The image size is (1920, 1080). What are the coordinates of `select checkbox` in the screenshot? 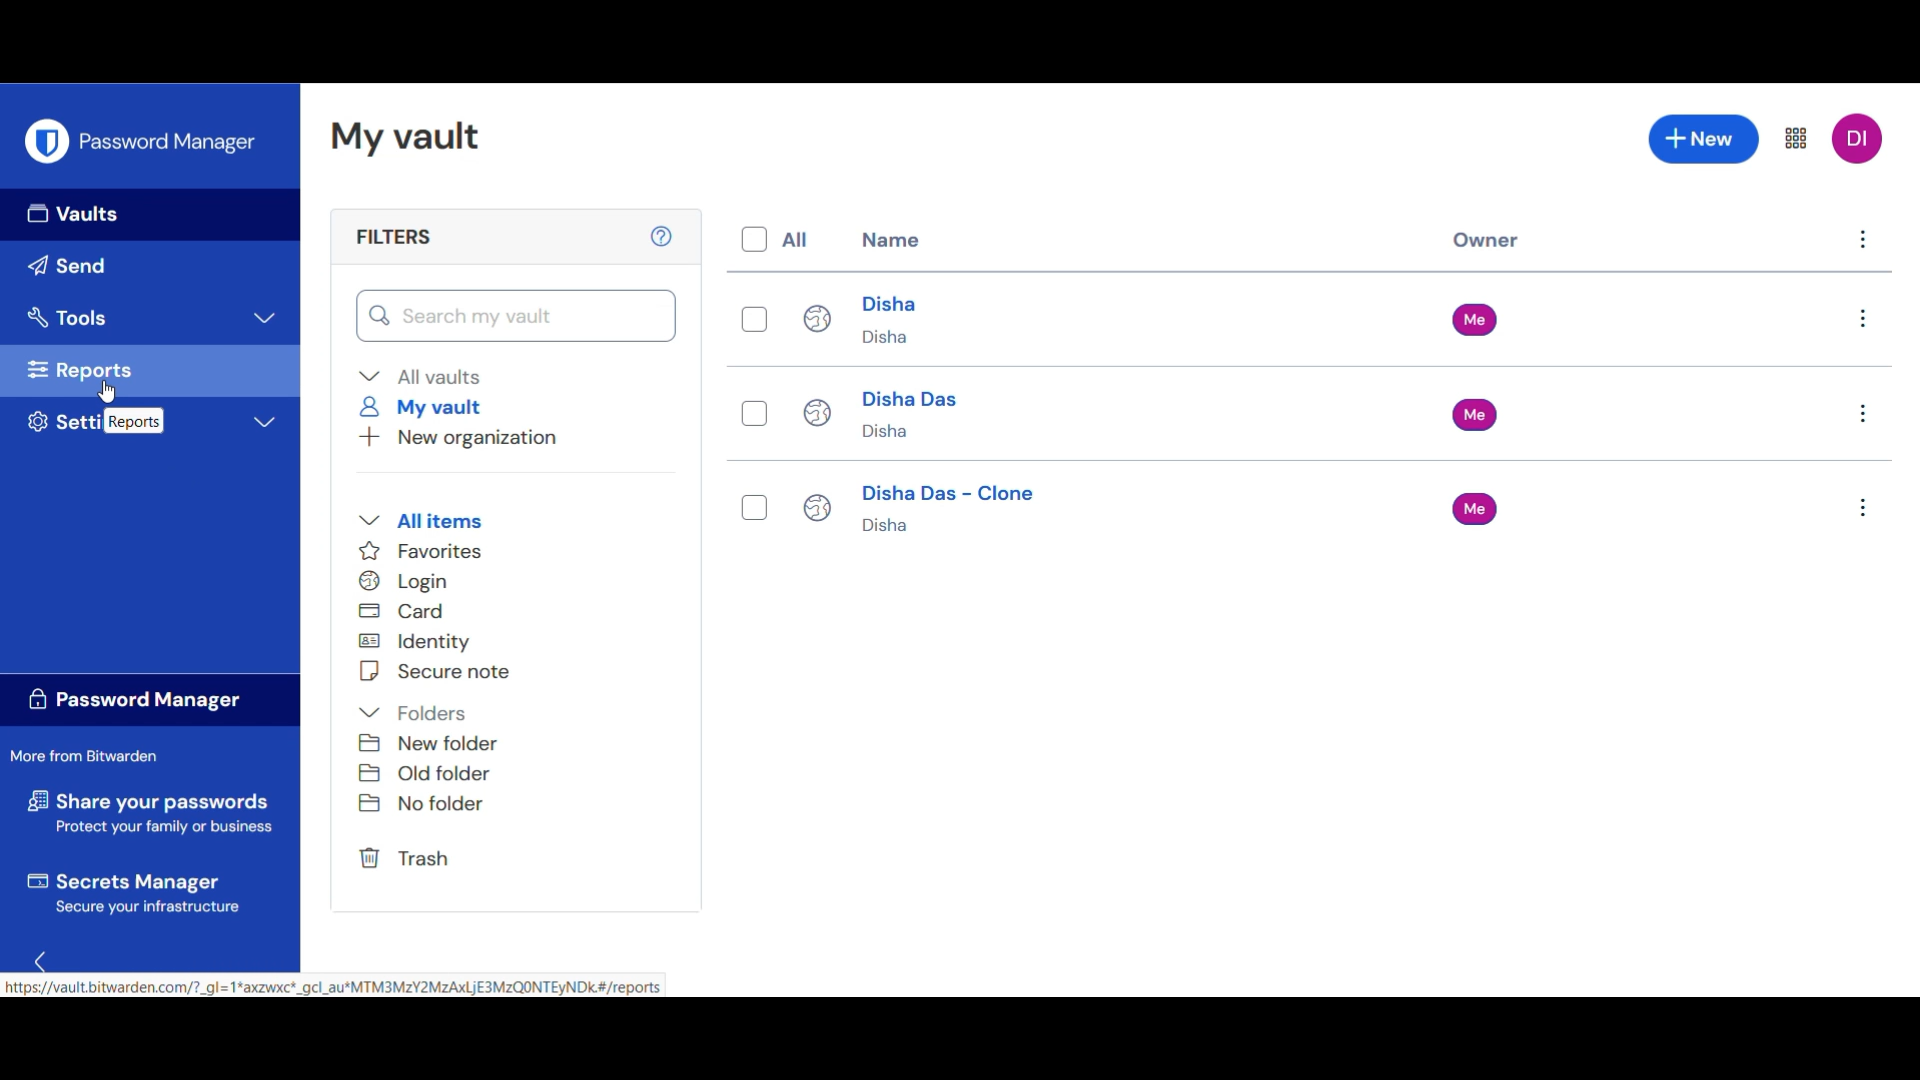 It's located at (757, 512).